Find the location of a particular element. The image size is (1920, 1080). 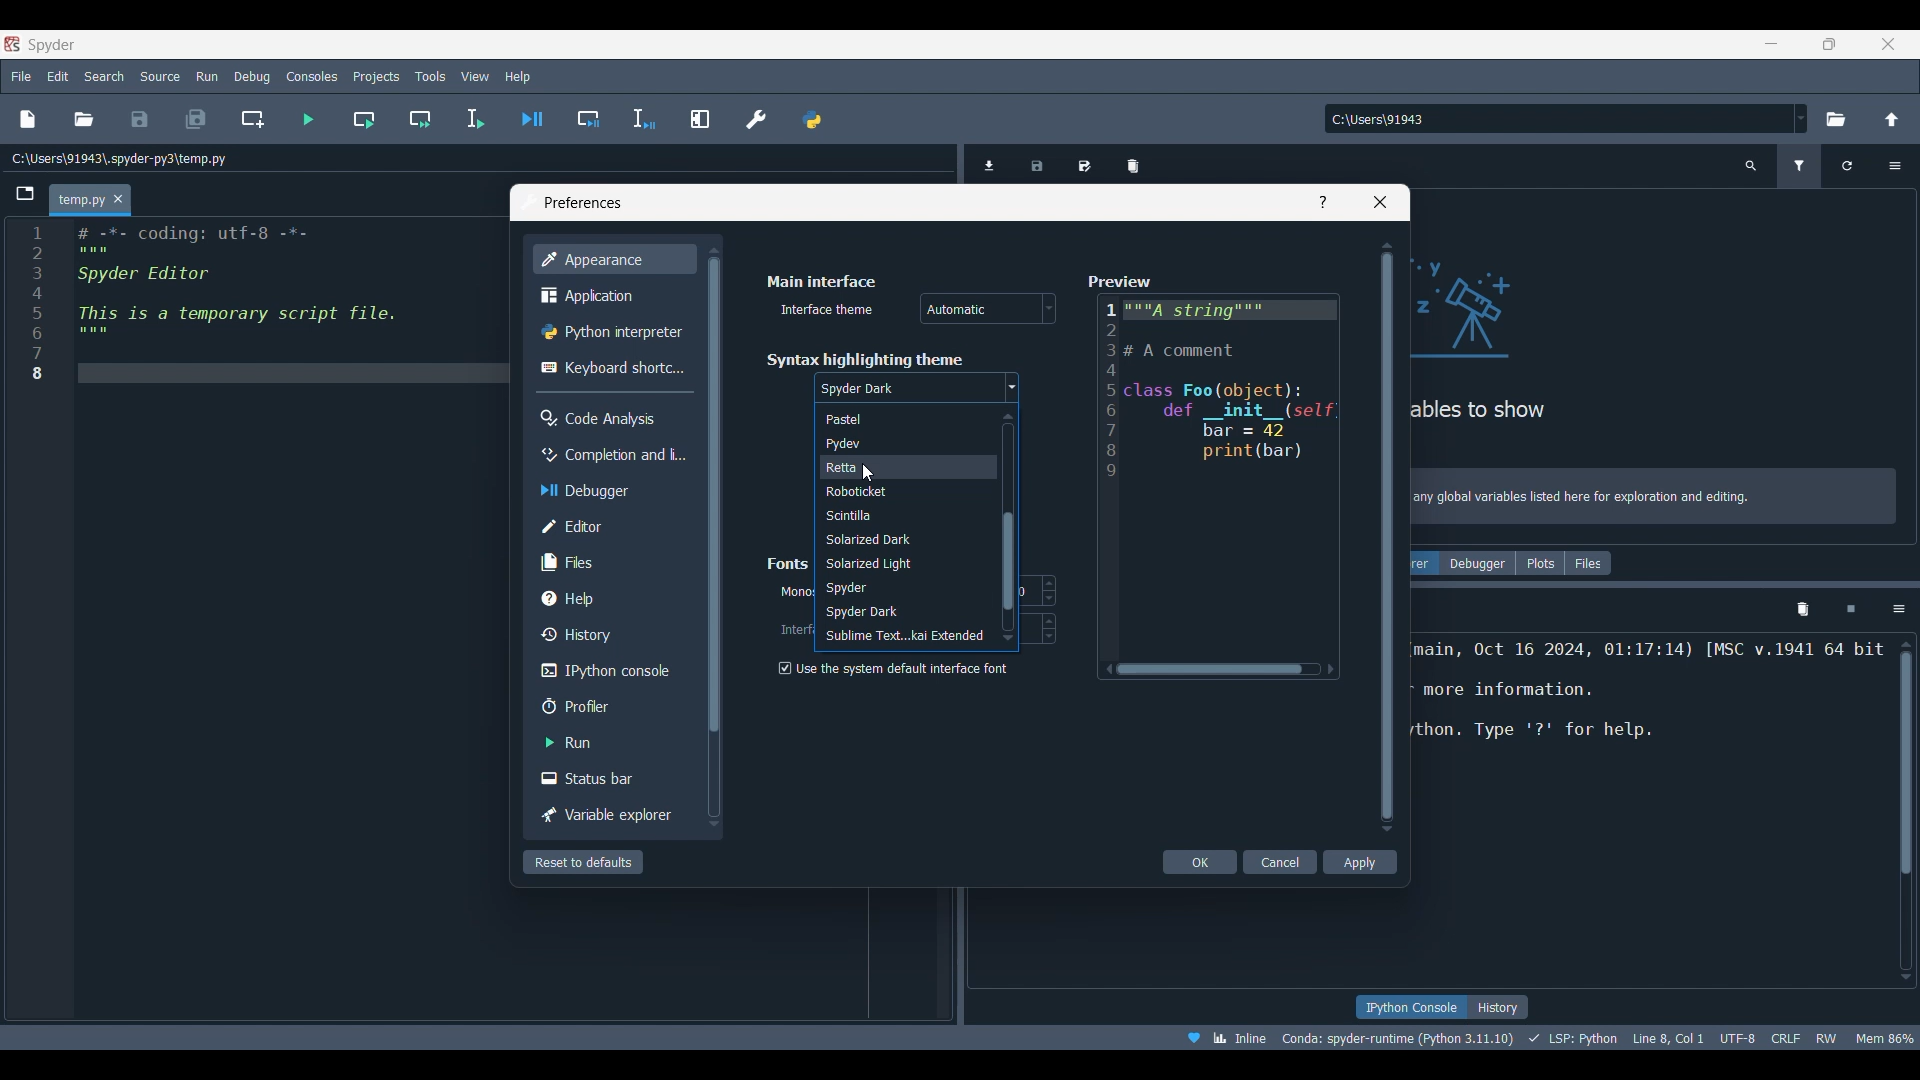

roboticket is located at coordinates (898, 493).